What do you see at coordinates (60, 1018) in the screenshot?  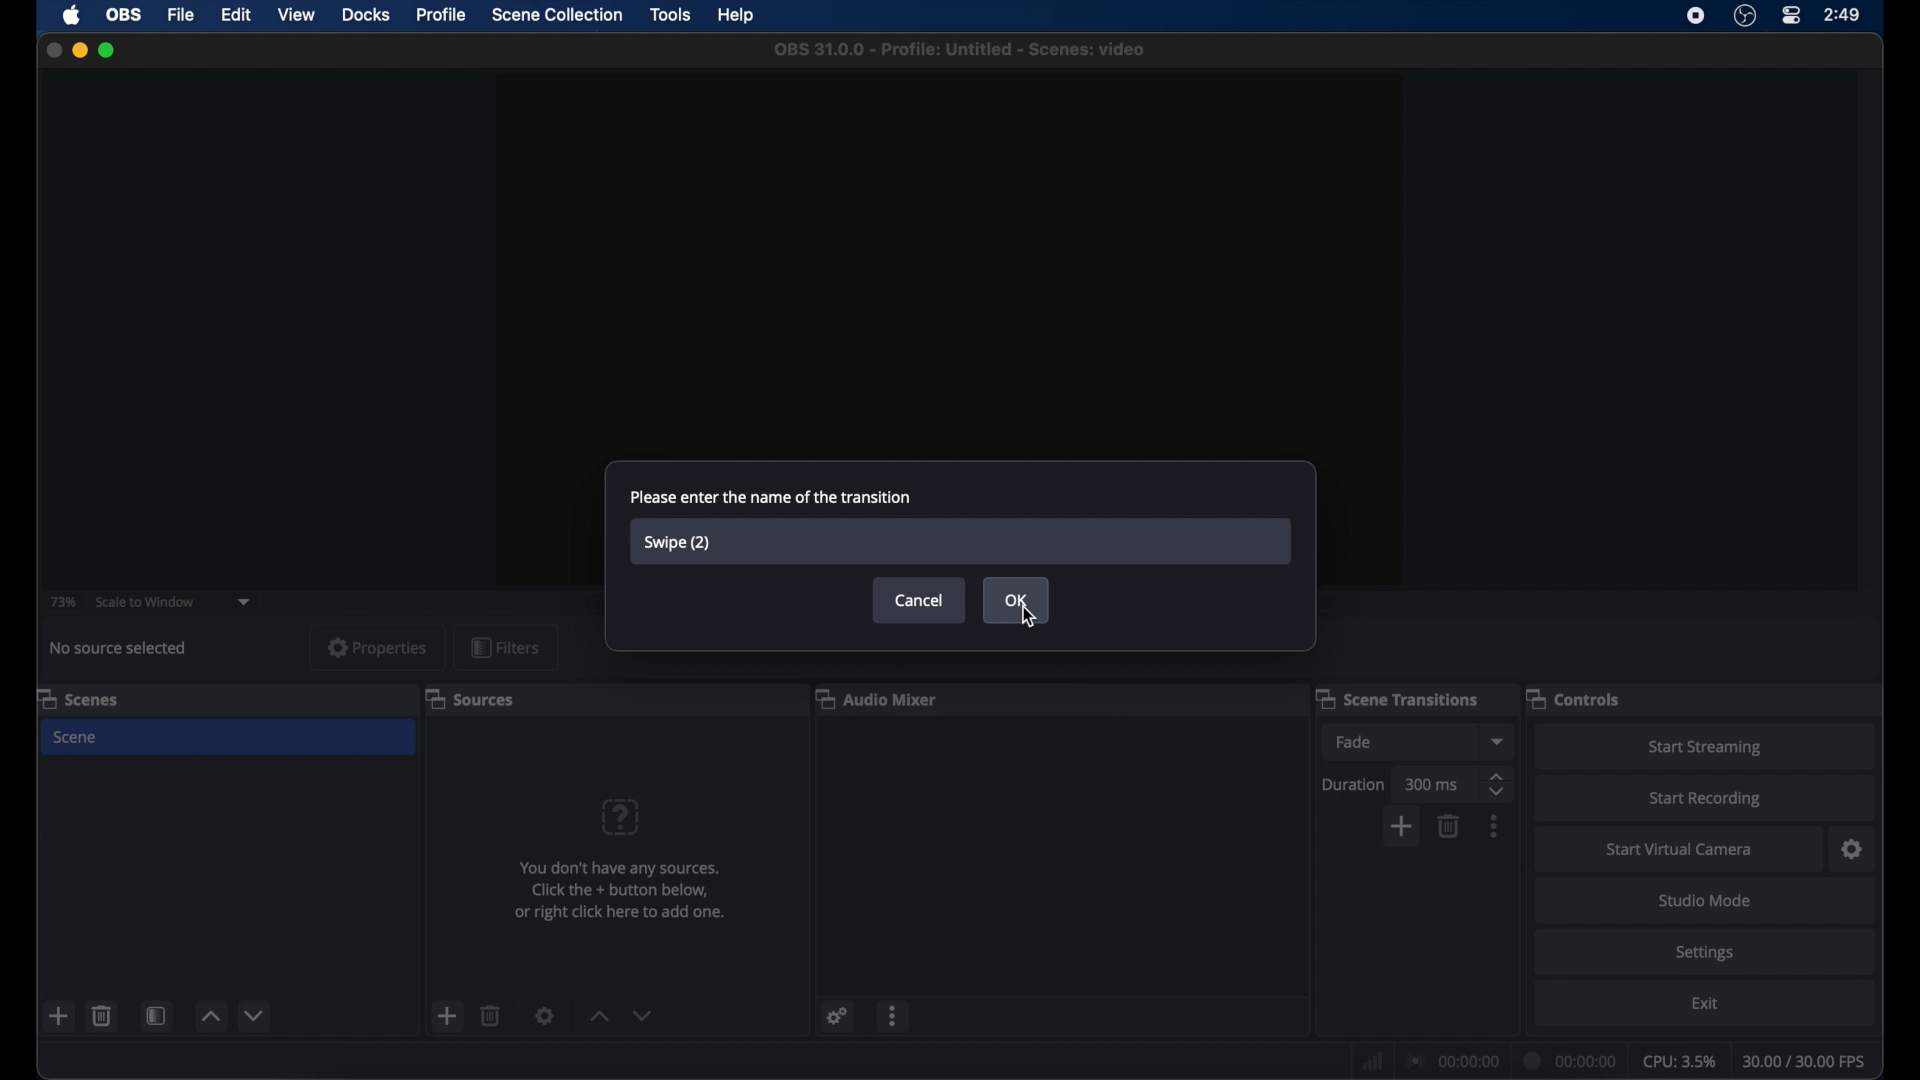 I see `add` at bounding box center [60, 1018].